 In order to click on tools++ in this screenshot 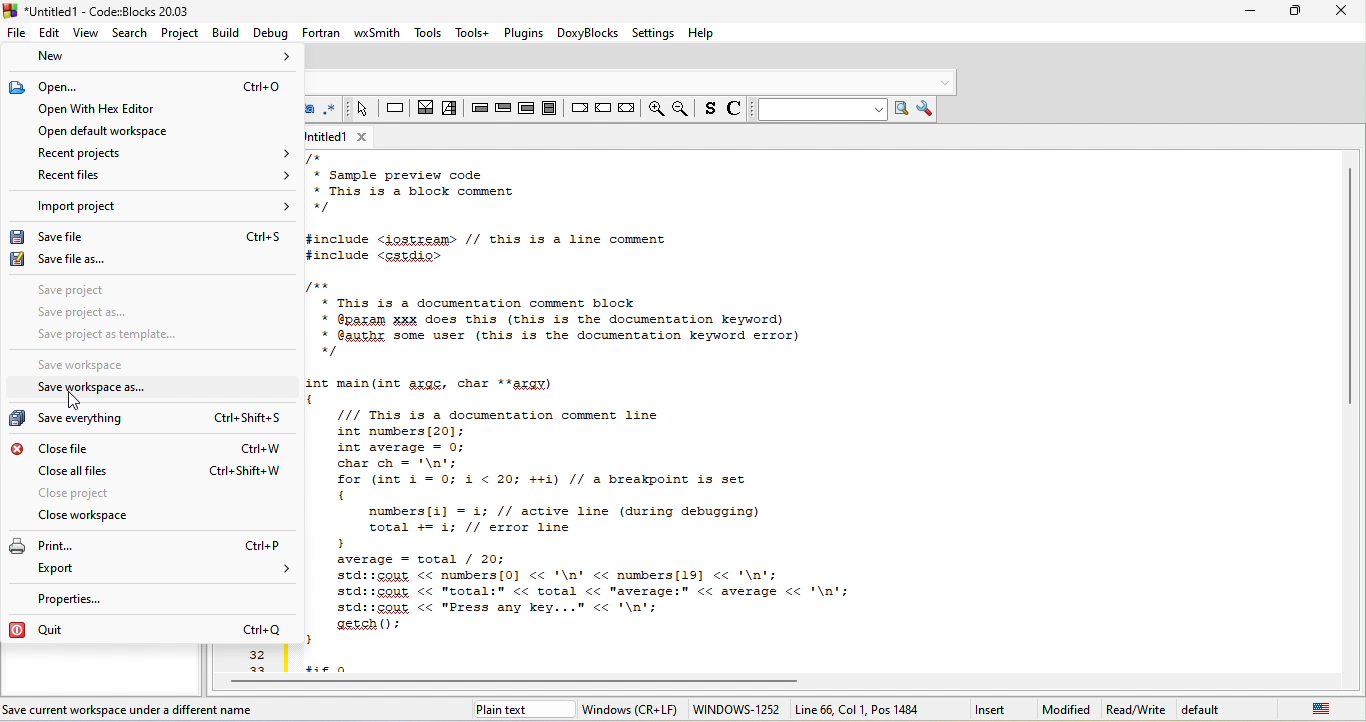, I will do `click(475, 32)`.